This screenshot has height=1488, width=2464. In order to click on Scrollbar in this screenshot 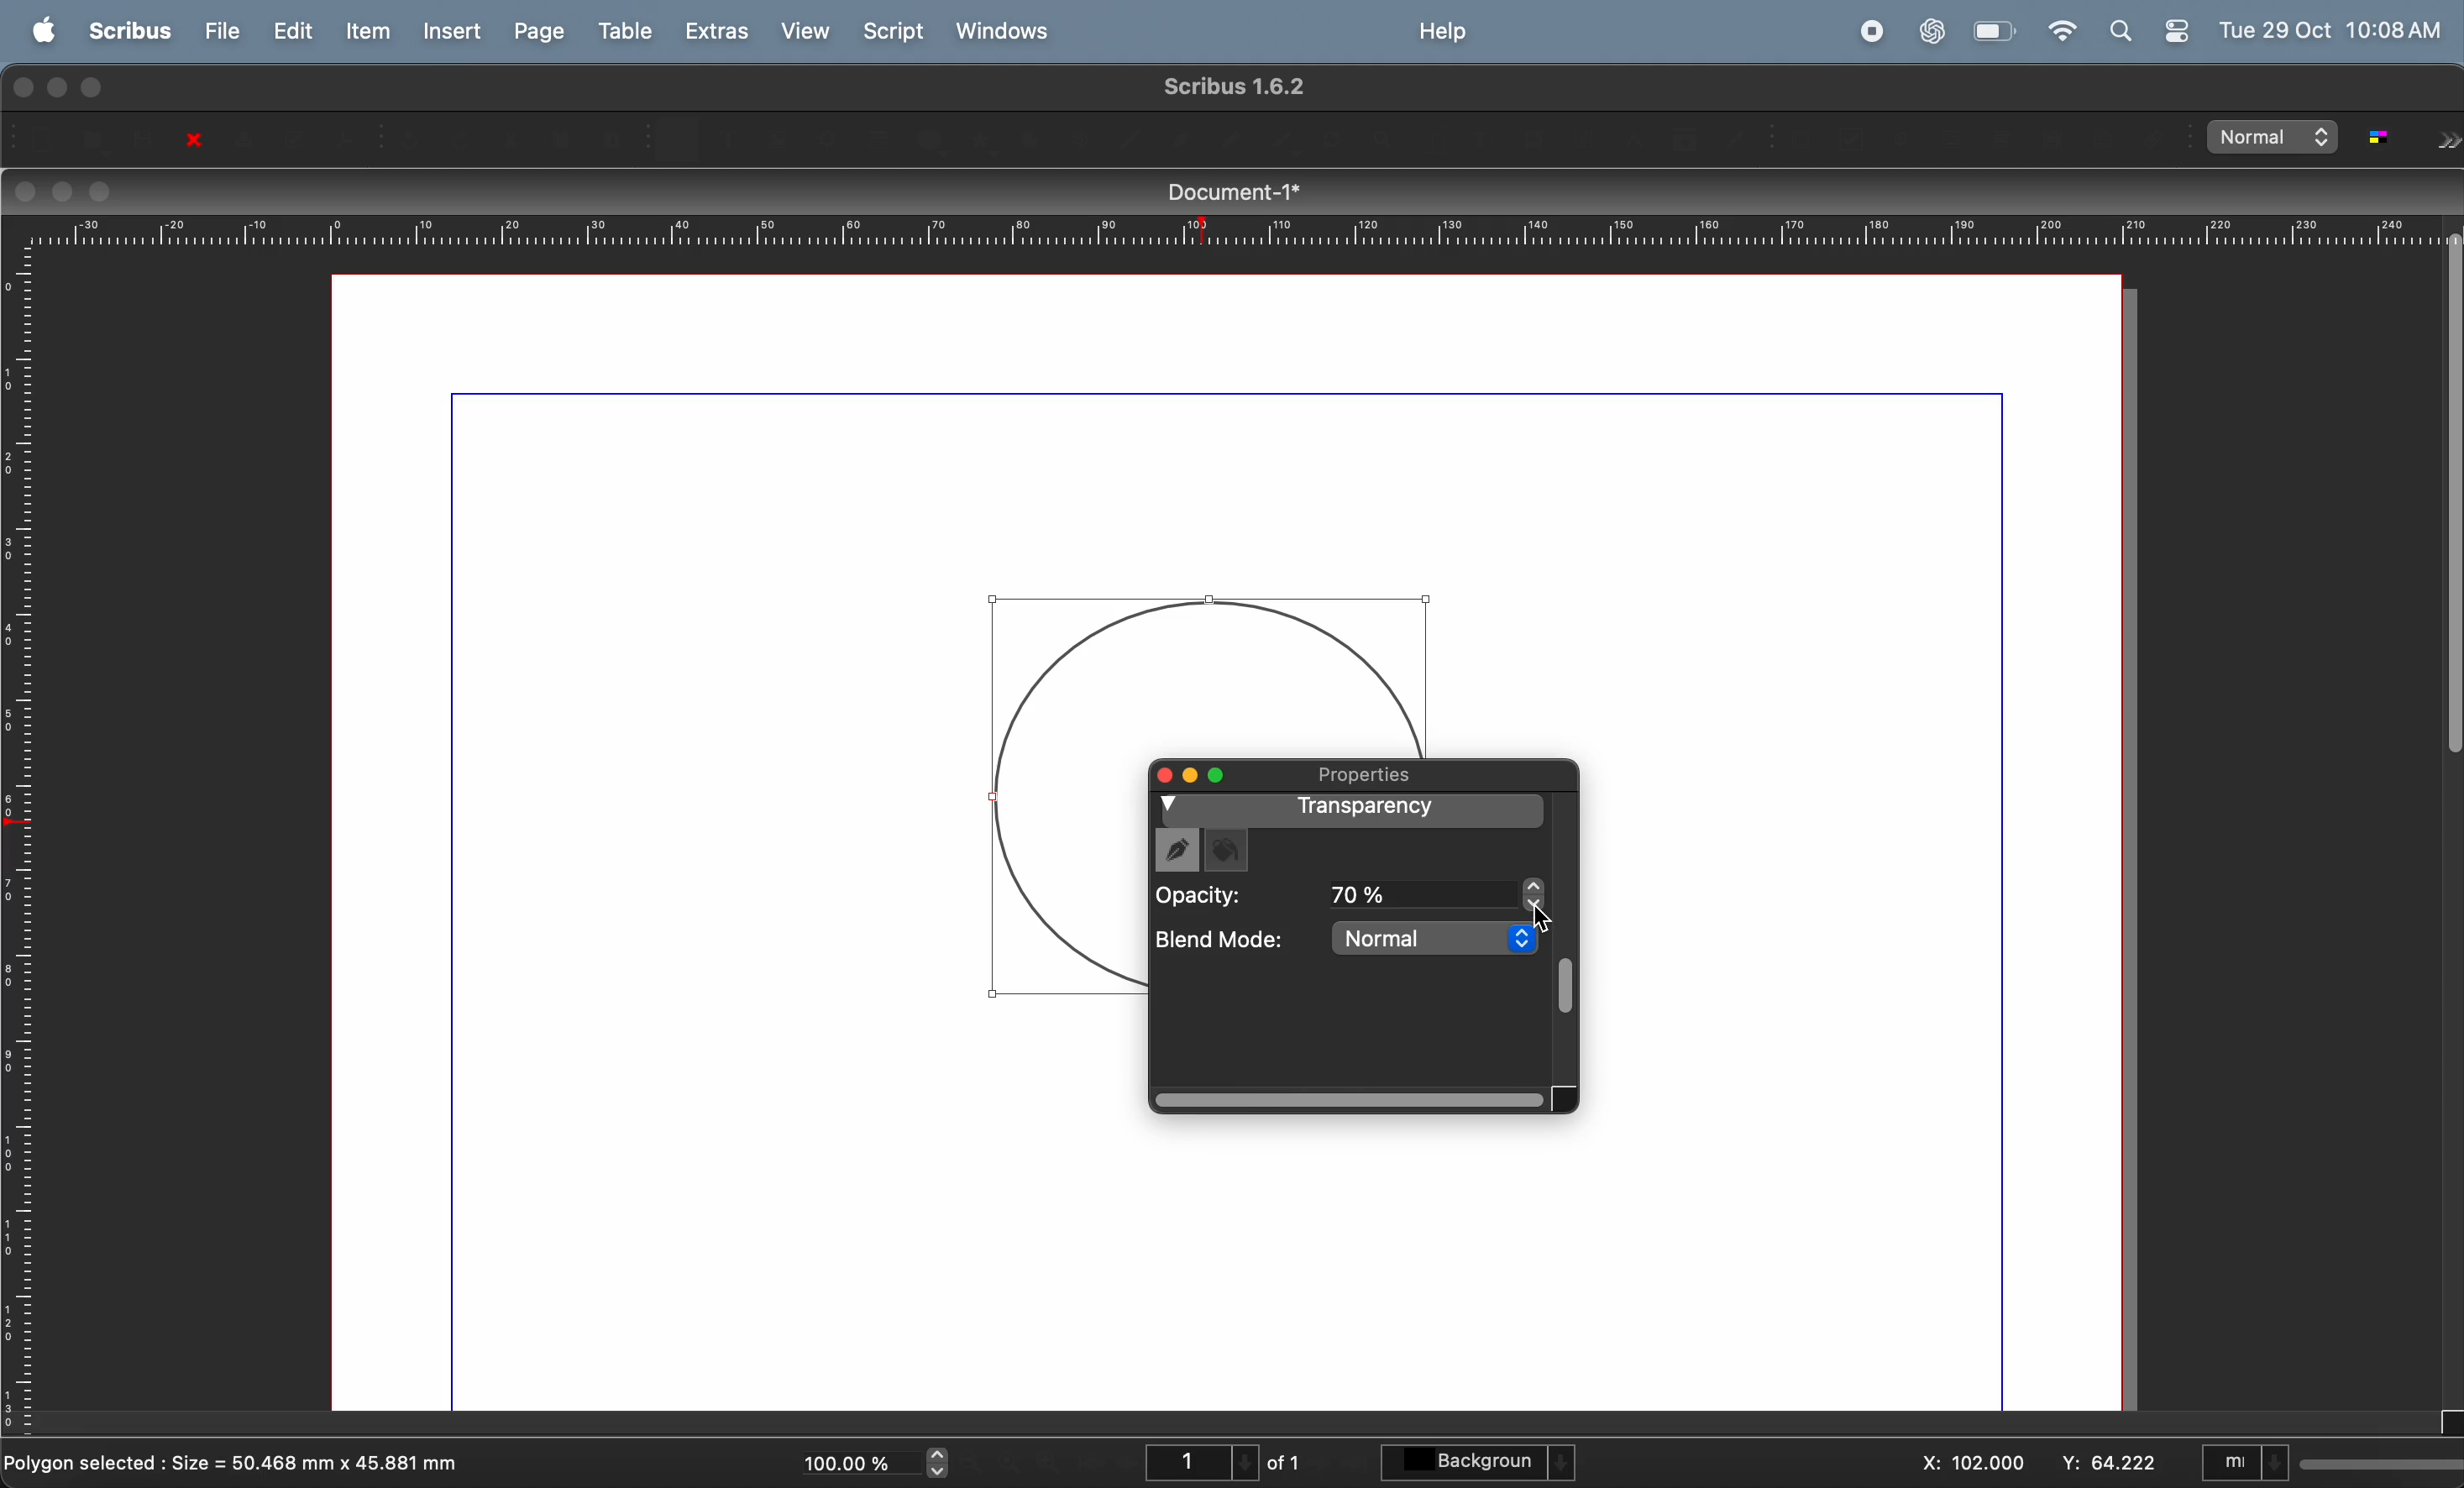, I will do `click(2449, 486)`.